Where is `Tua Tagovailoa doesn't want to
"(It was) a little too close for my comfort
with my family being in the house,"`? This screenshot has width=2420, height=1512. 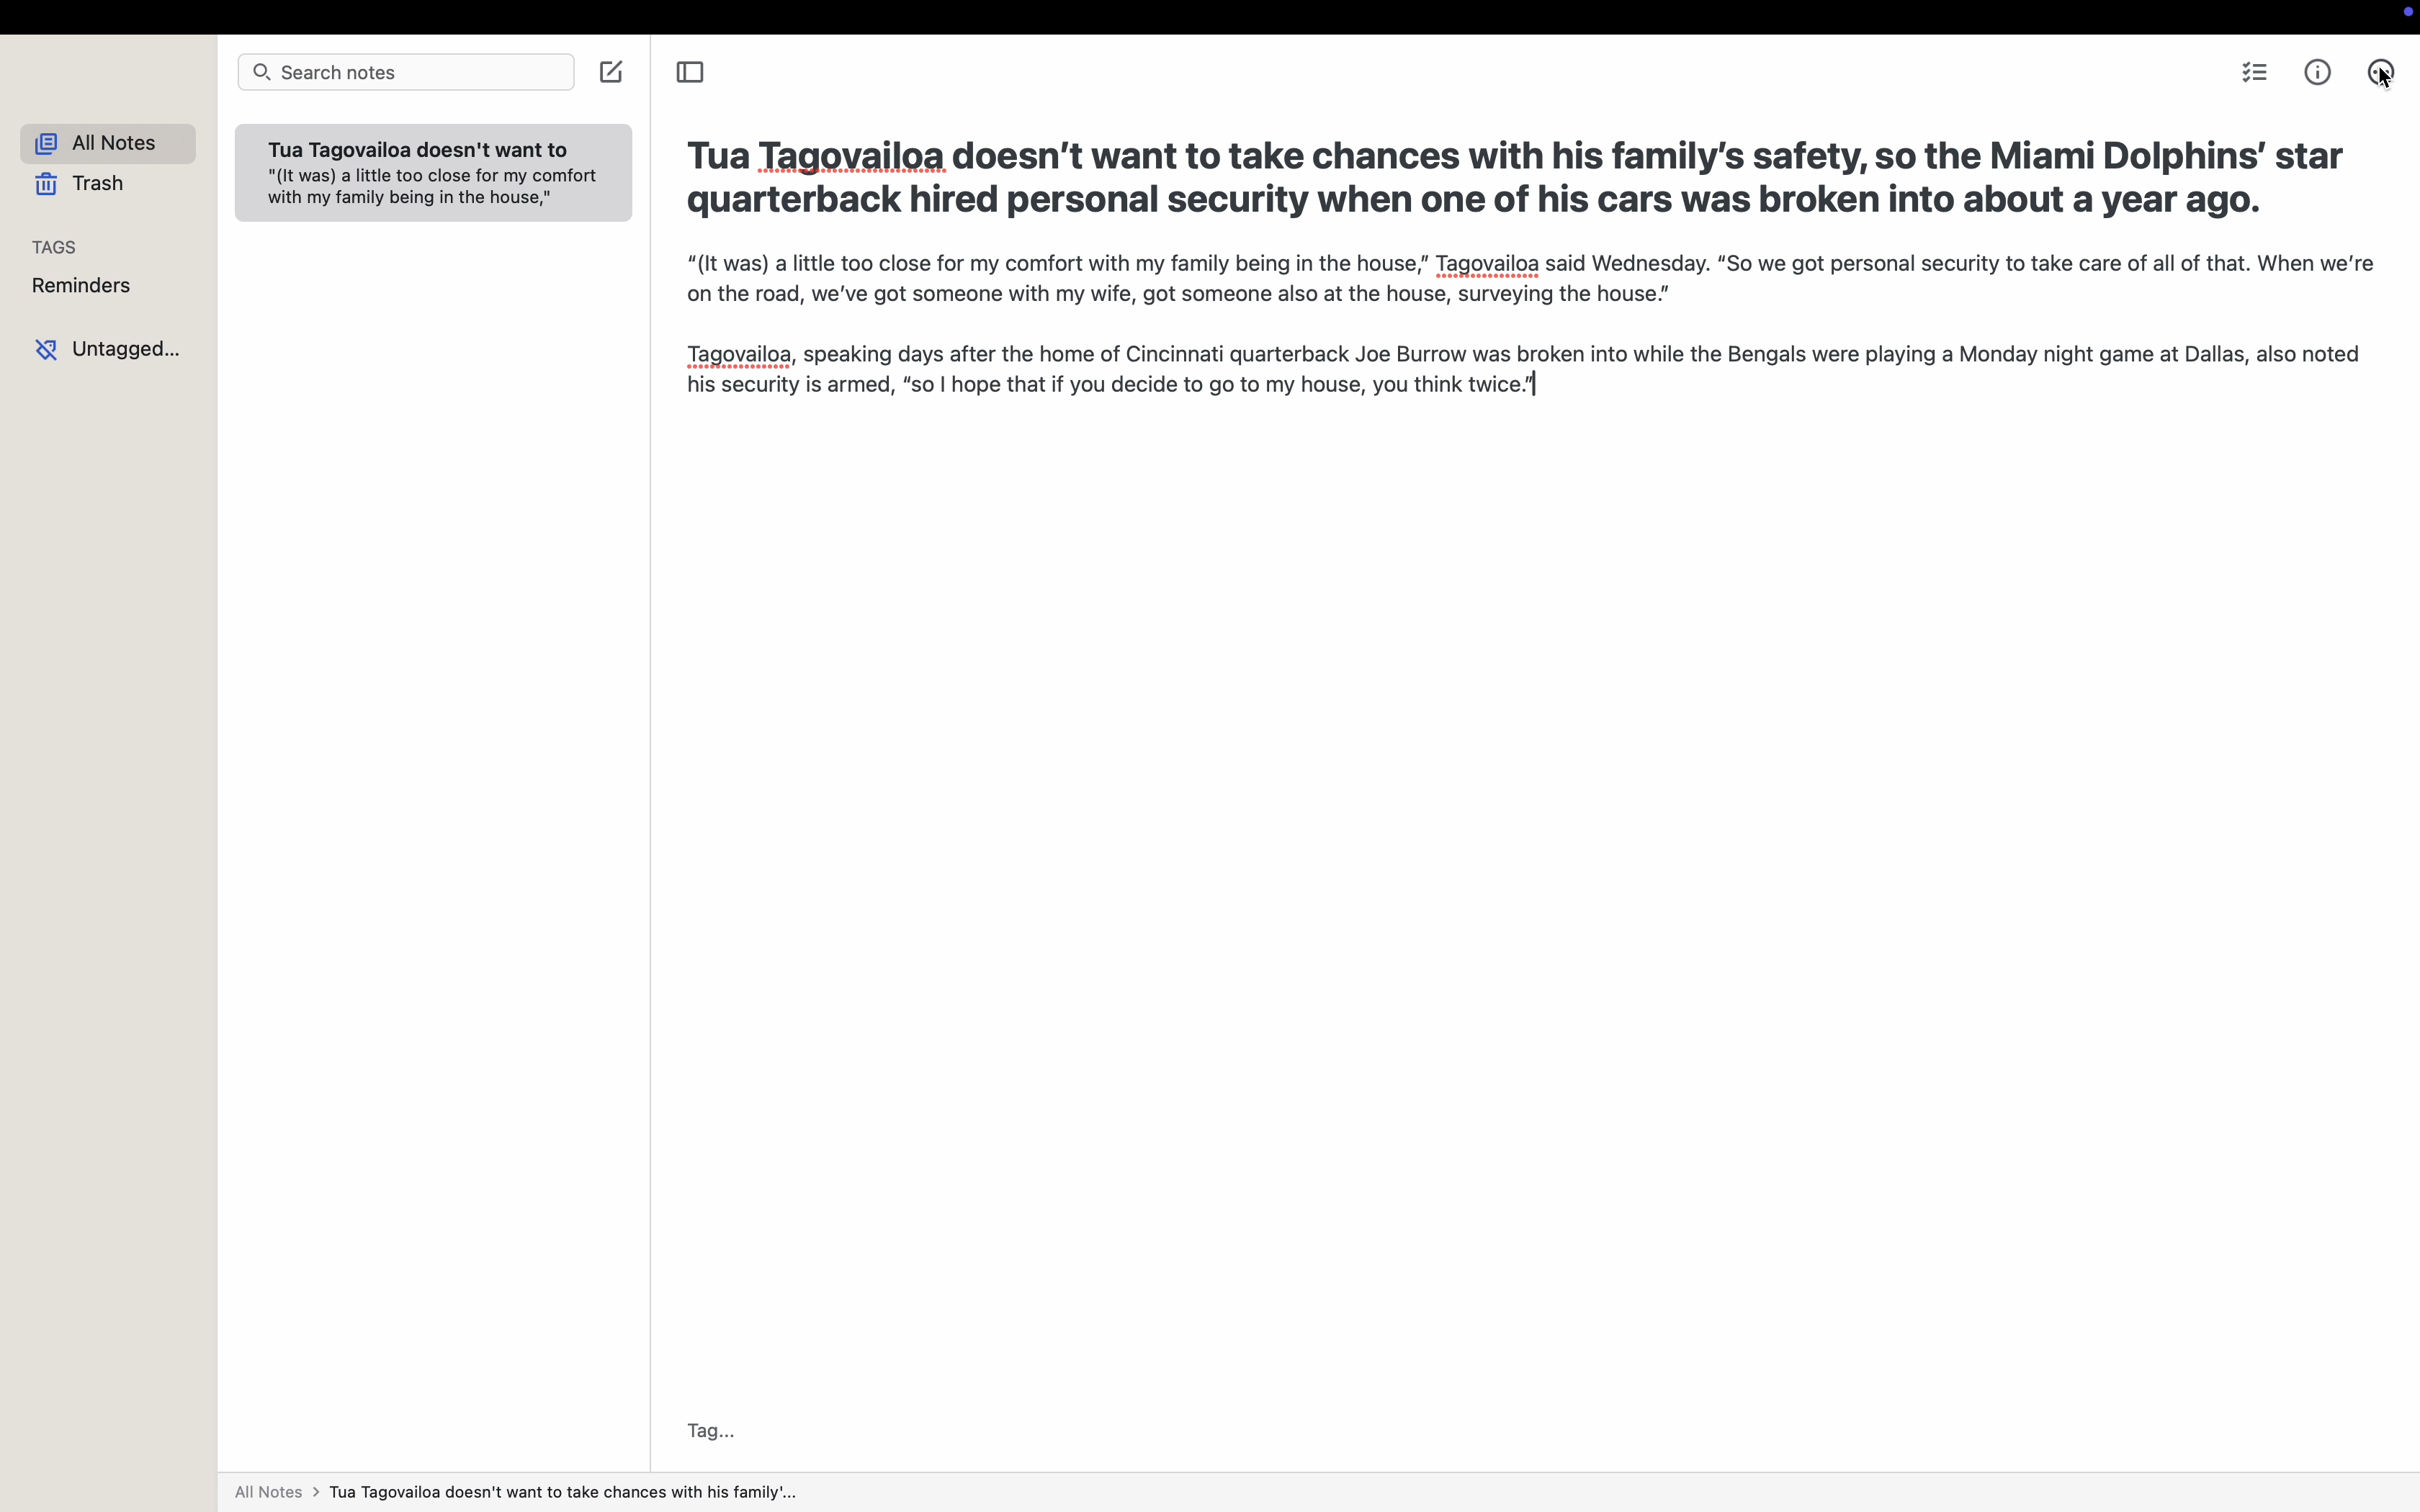
Tua Tagovailoa doesn't want to
"(It was) a little too close for my comfort
with my family being in the house," is located at coordinates (433, 178).